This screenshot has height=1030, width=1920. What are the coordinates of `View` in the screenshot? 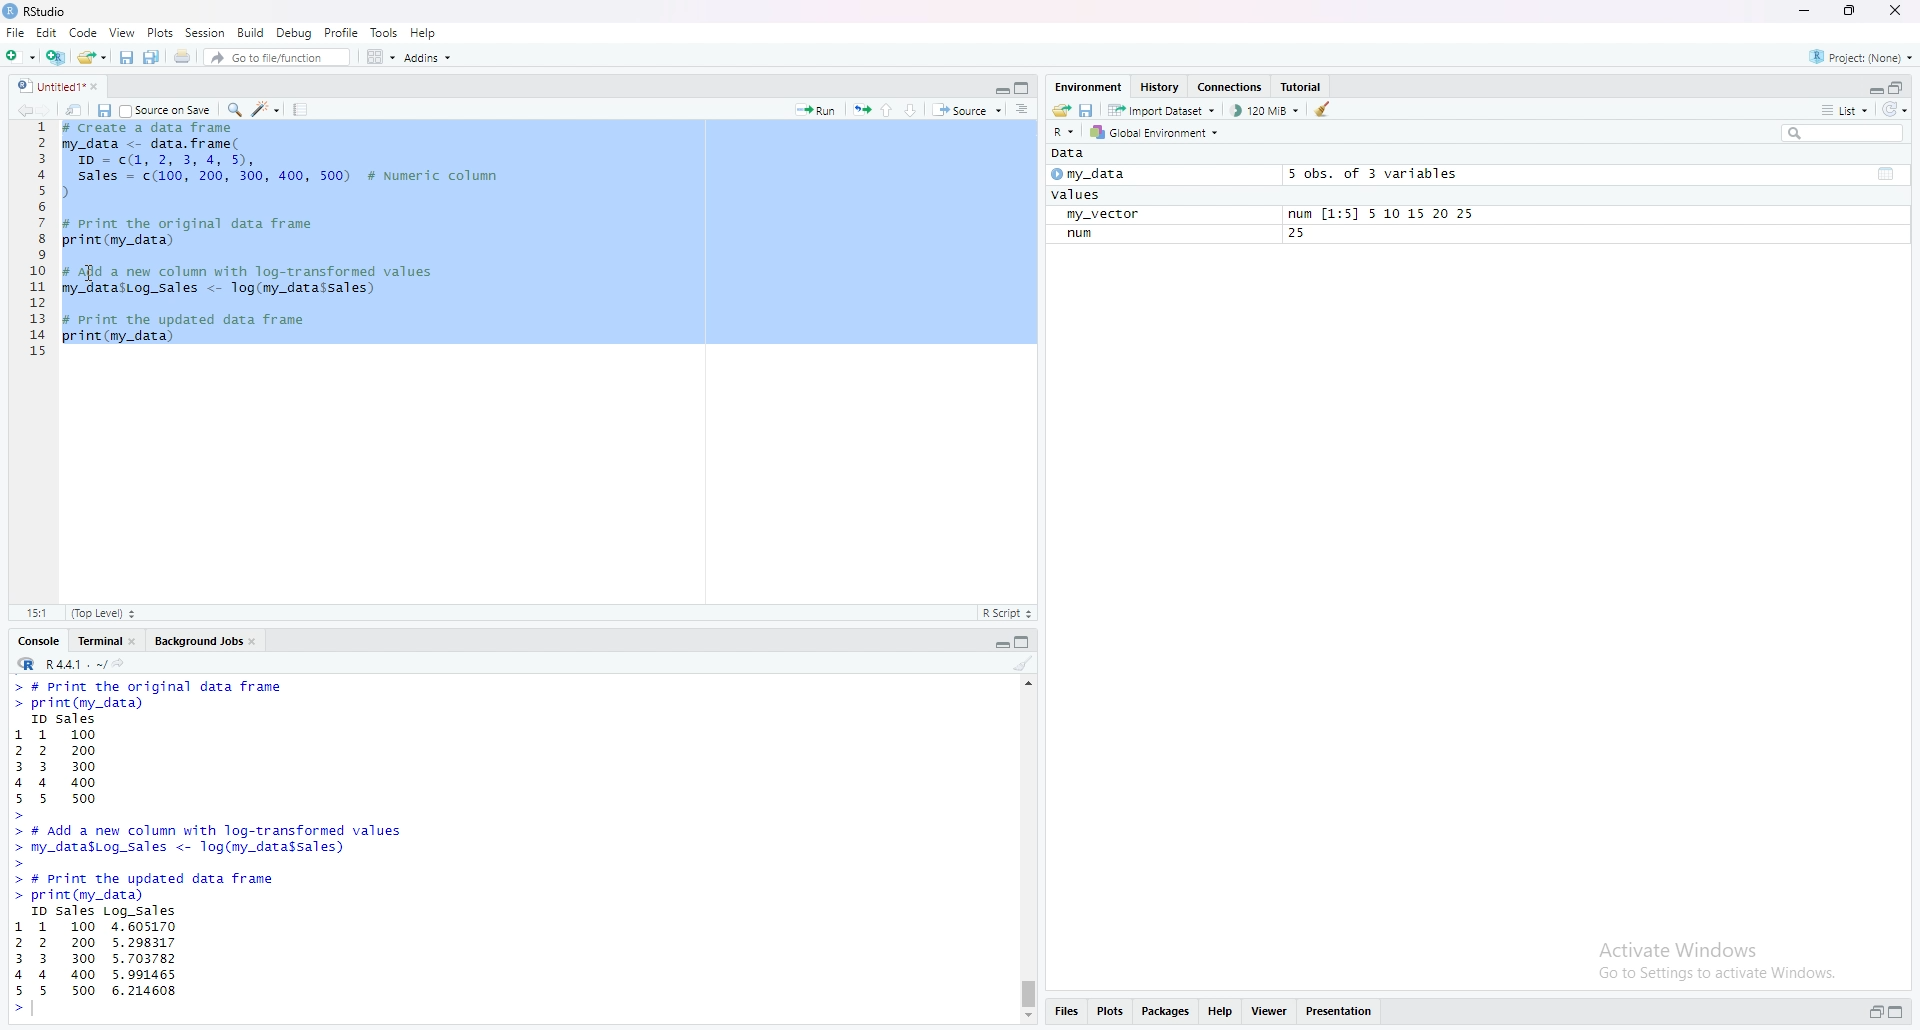 It's located at (120, 34).